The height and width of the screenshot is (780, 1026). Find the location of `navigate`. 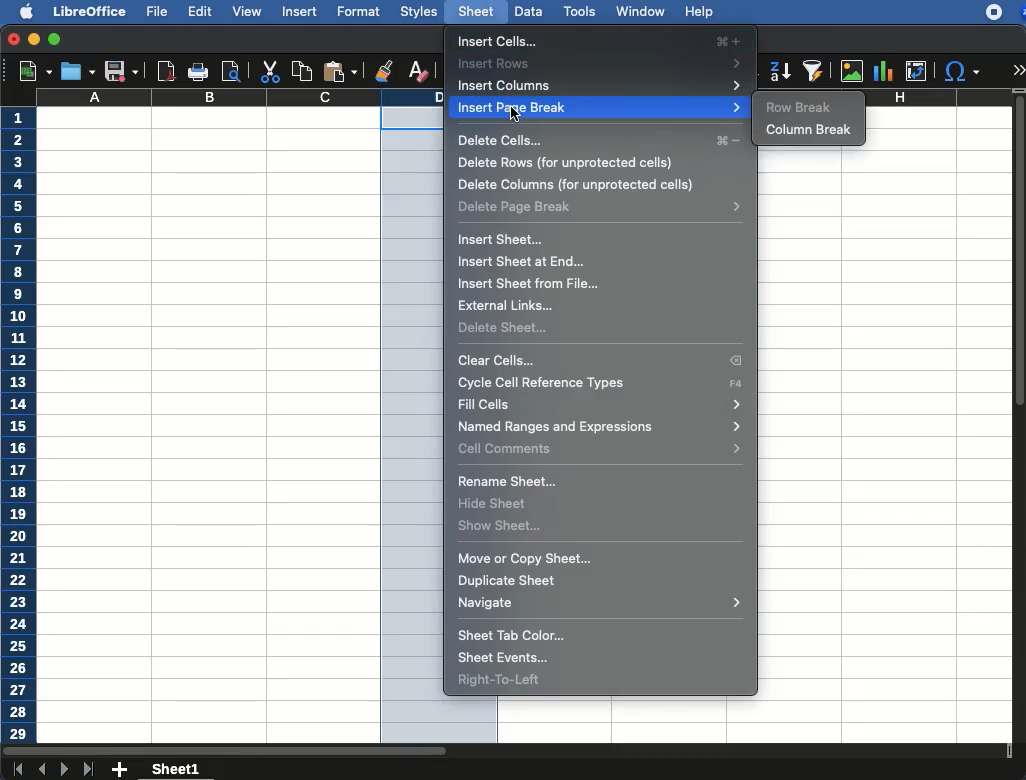

navigate is located at coordinates (603, 605).